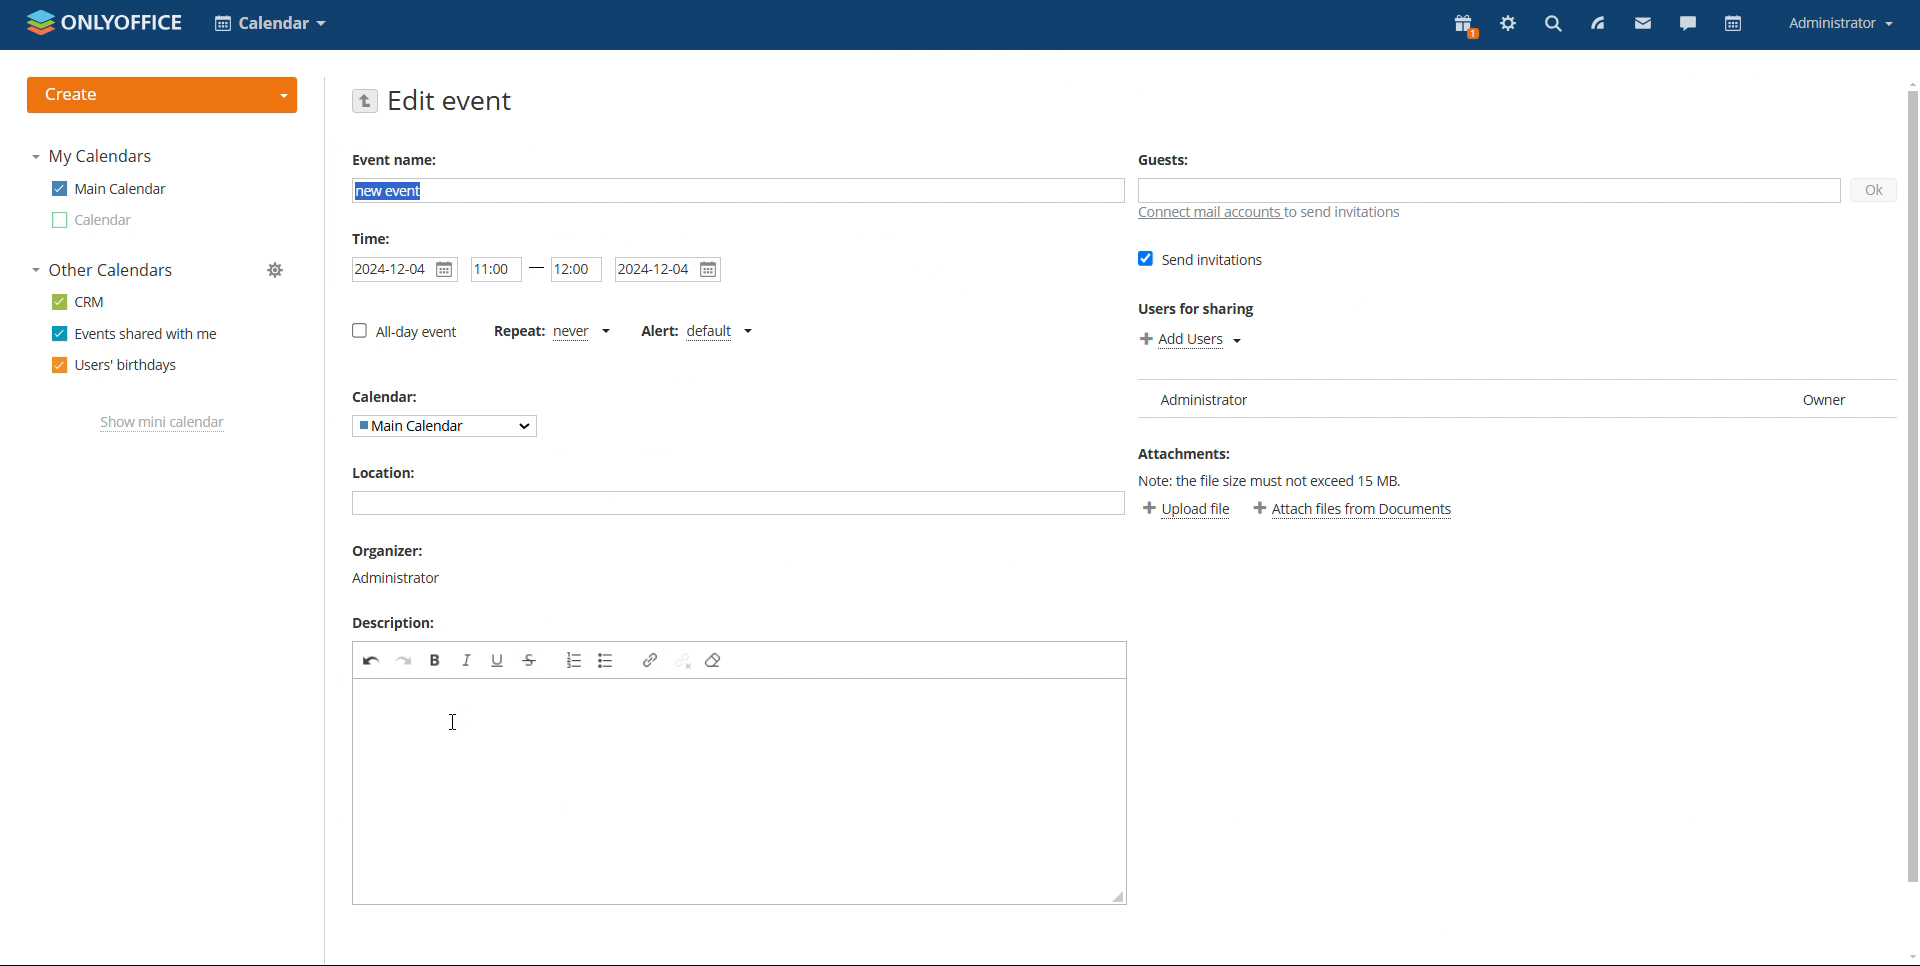  I want to click on add users, so click(1191, 339).